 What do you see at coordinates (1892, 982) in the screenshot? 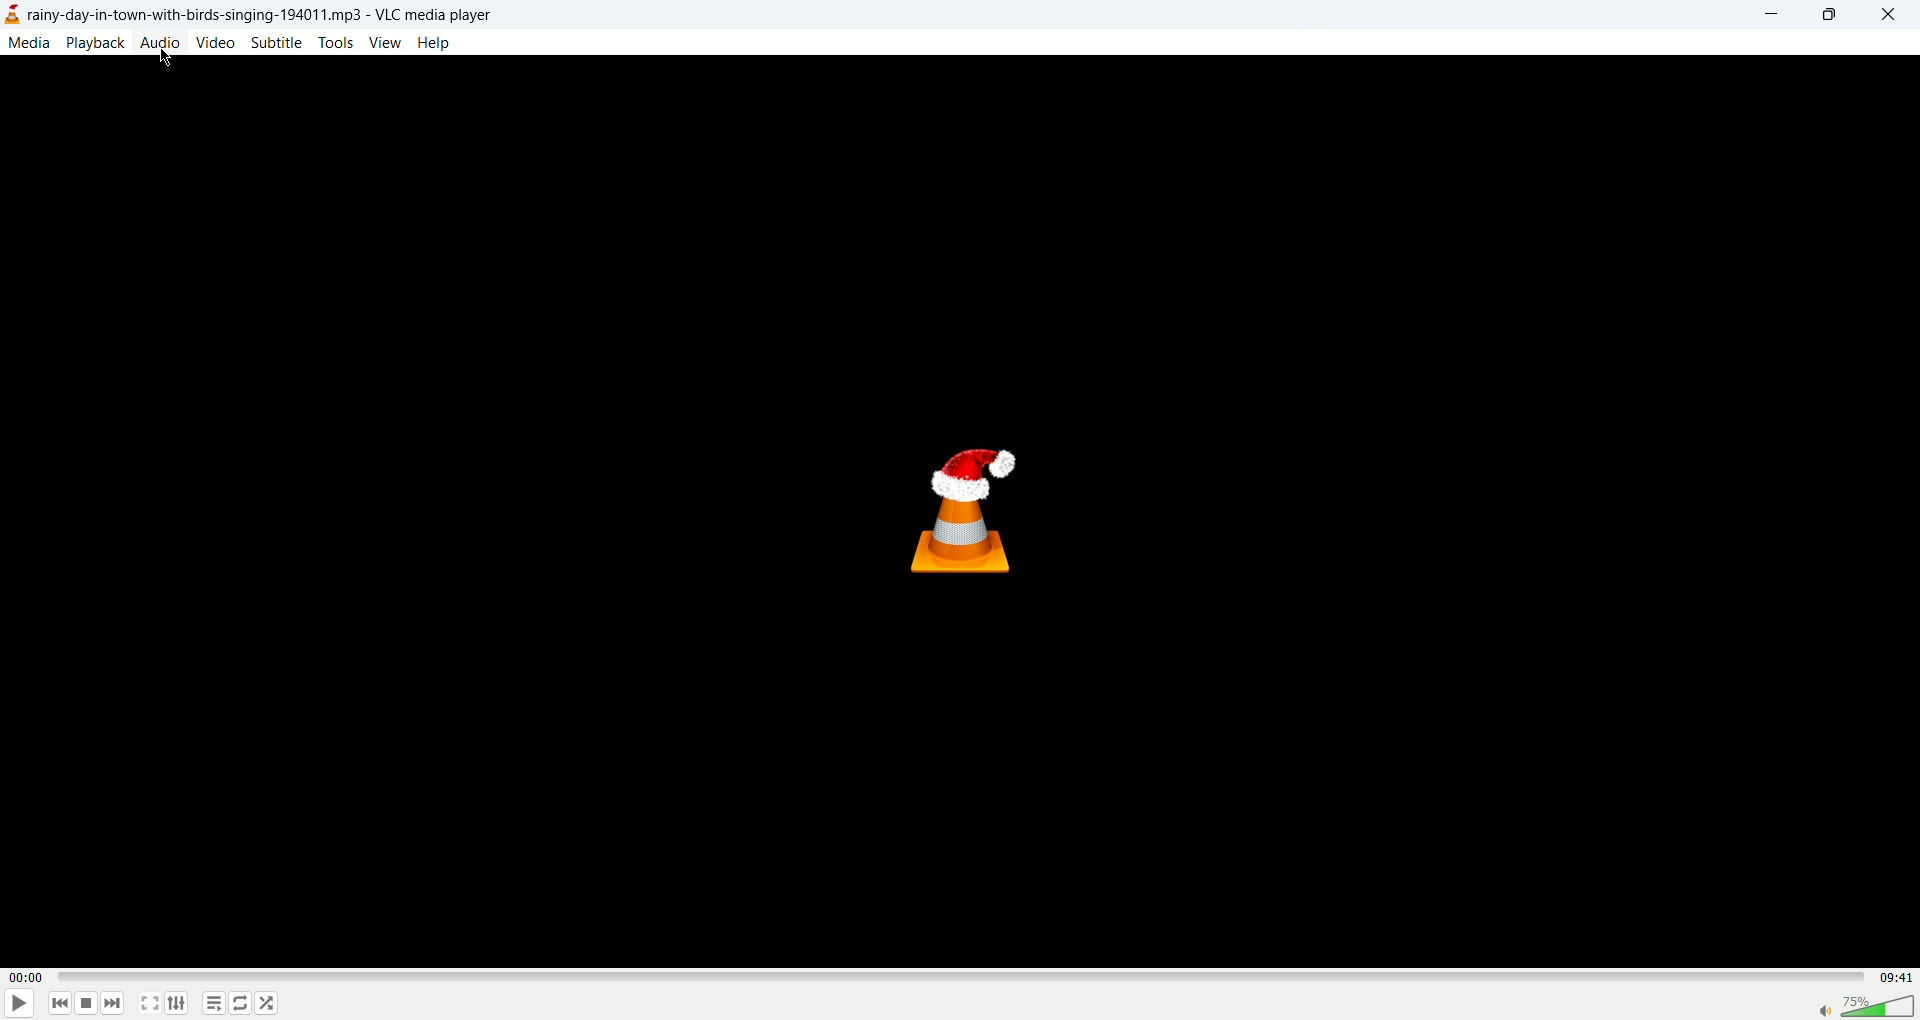
I see `total time` at bounding box center [1892, 982].